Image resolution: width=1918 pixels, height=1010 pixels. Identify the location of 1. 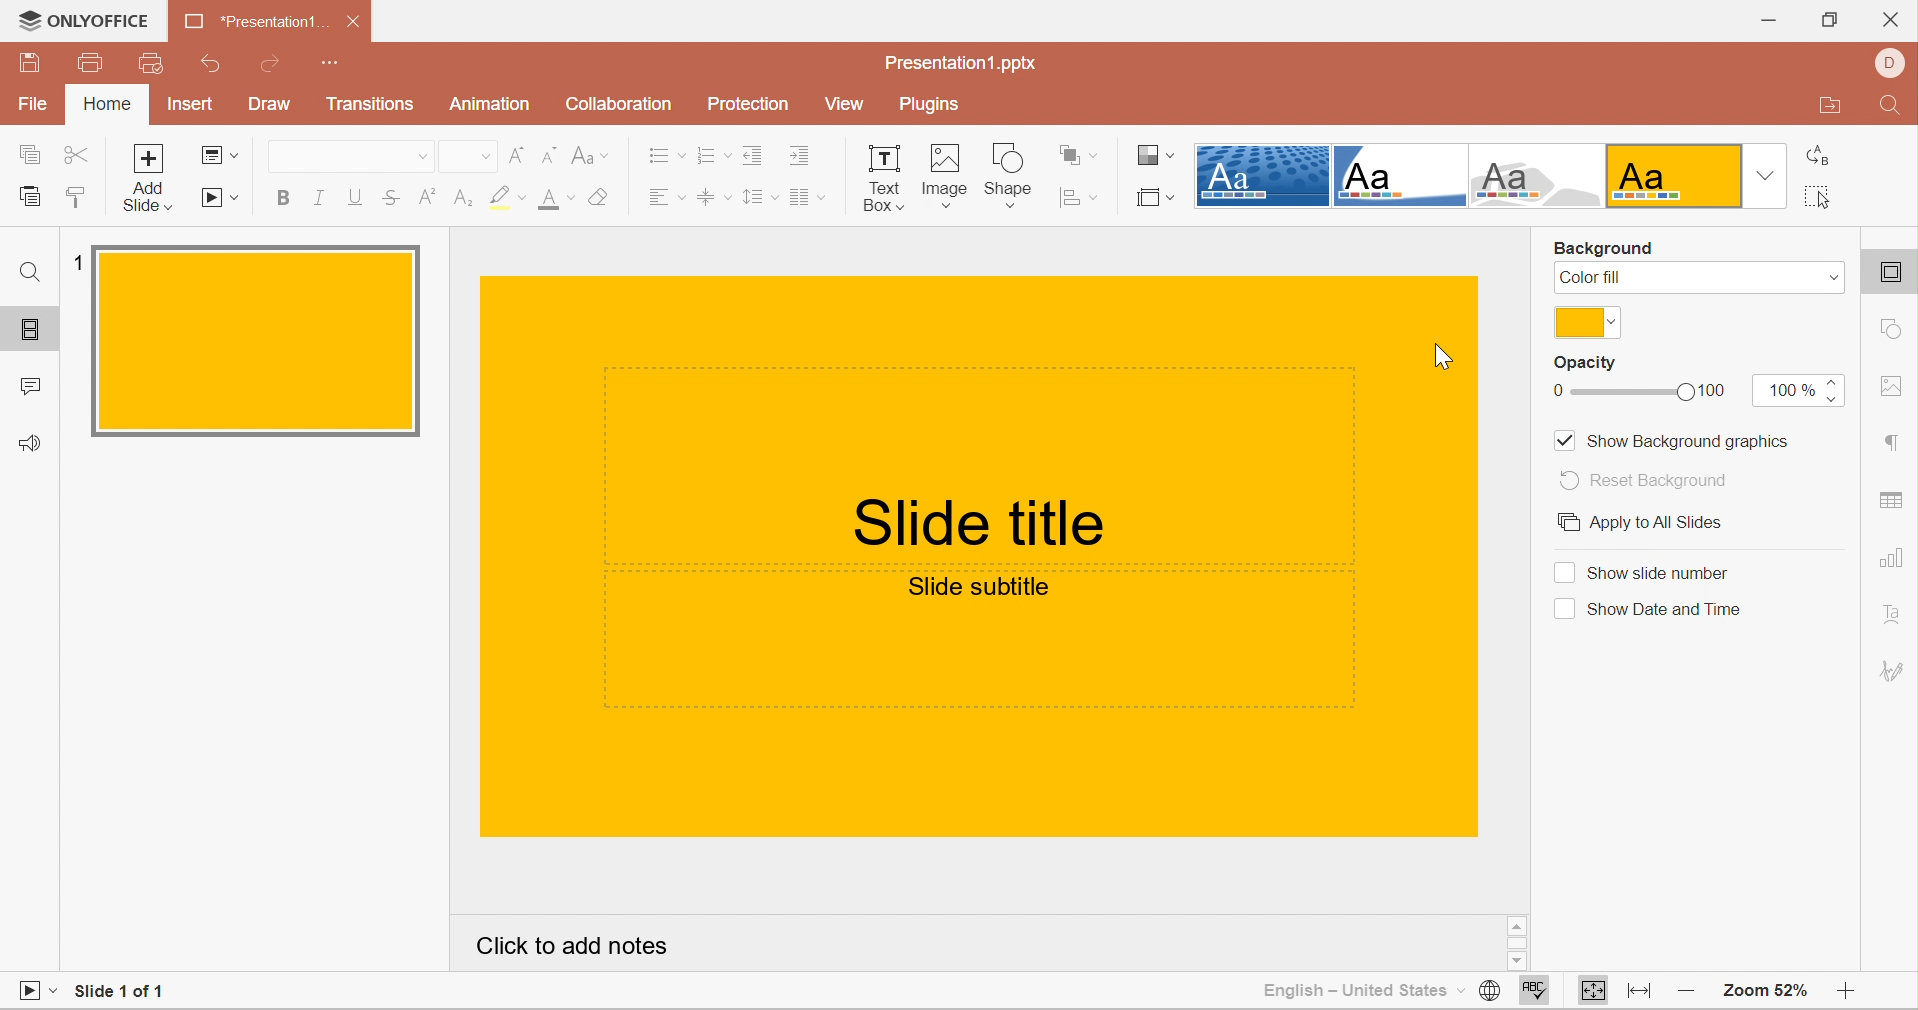
(80, 260).